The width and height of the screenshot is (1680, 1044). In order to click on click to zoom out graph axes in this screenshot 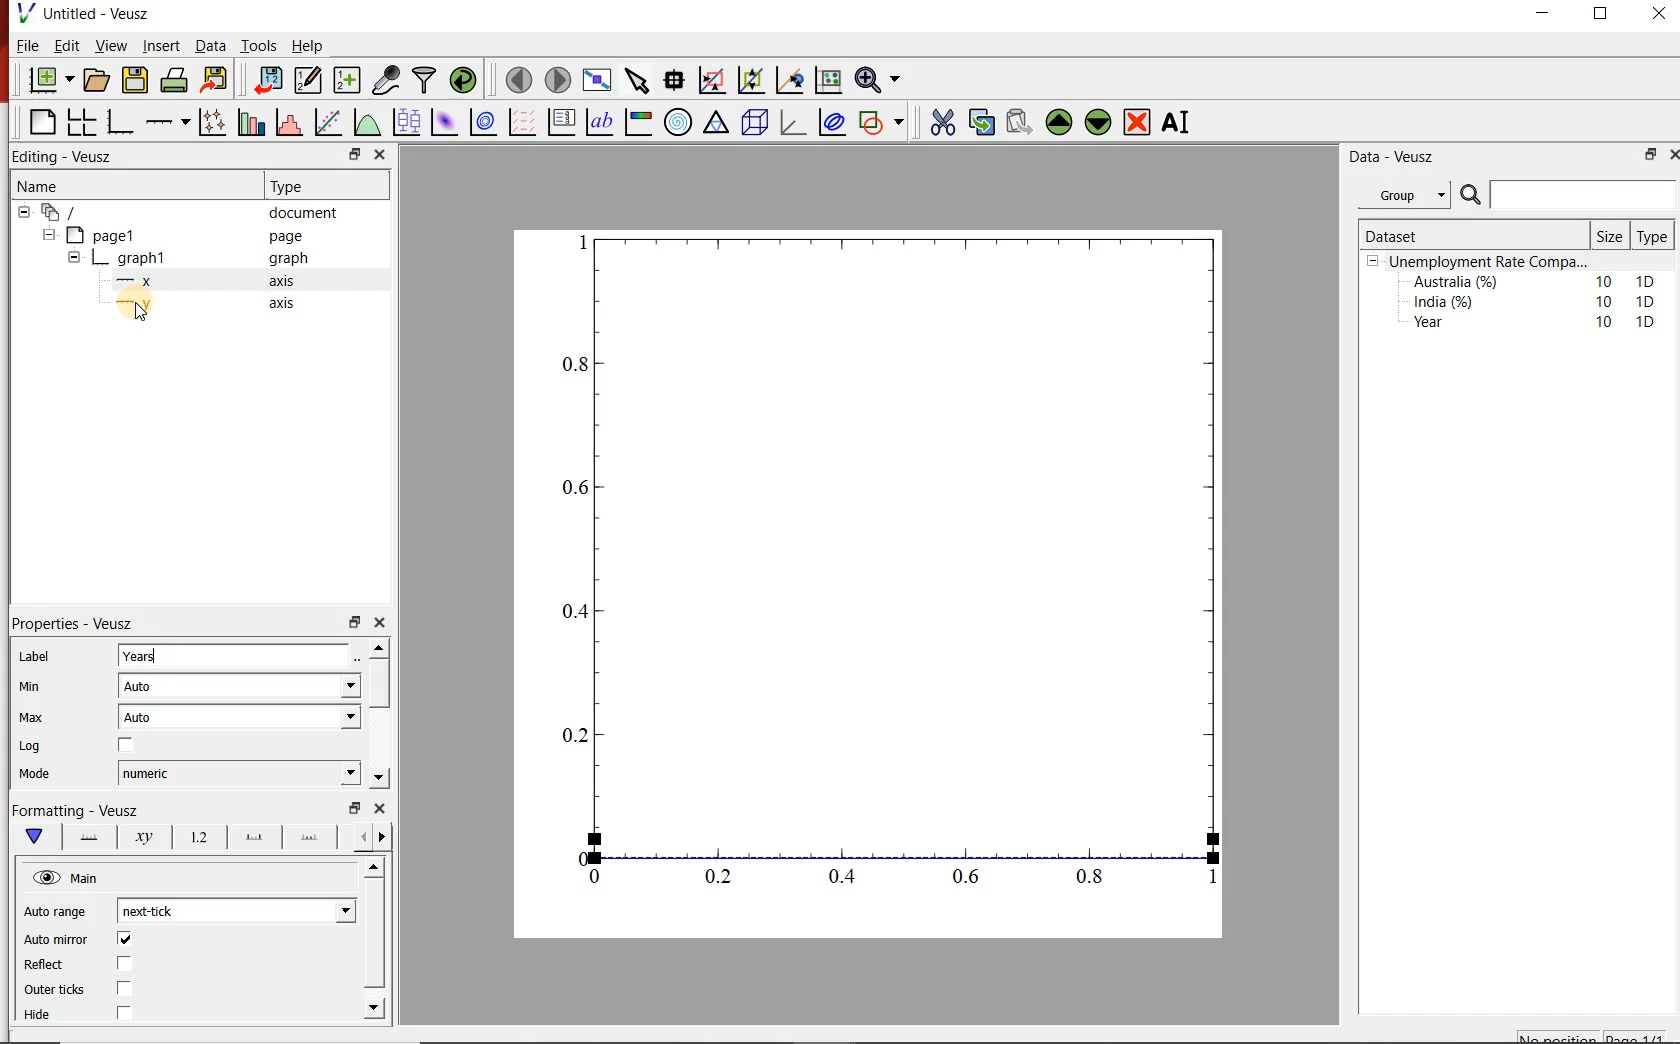, I will do `click(752, 78)`.